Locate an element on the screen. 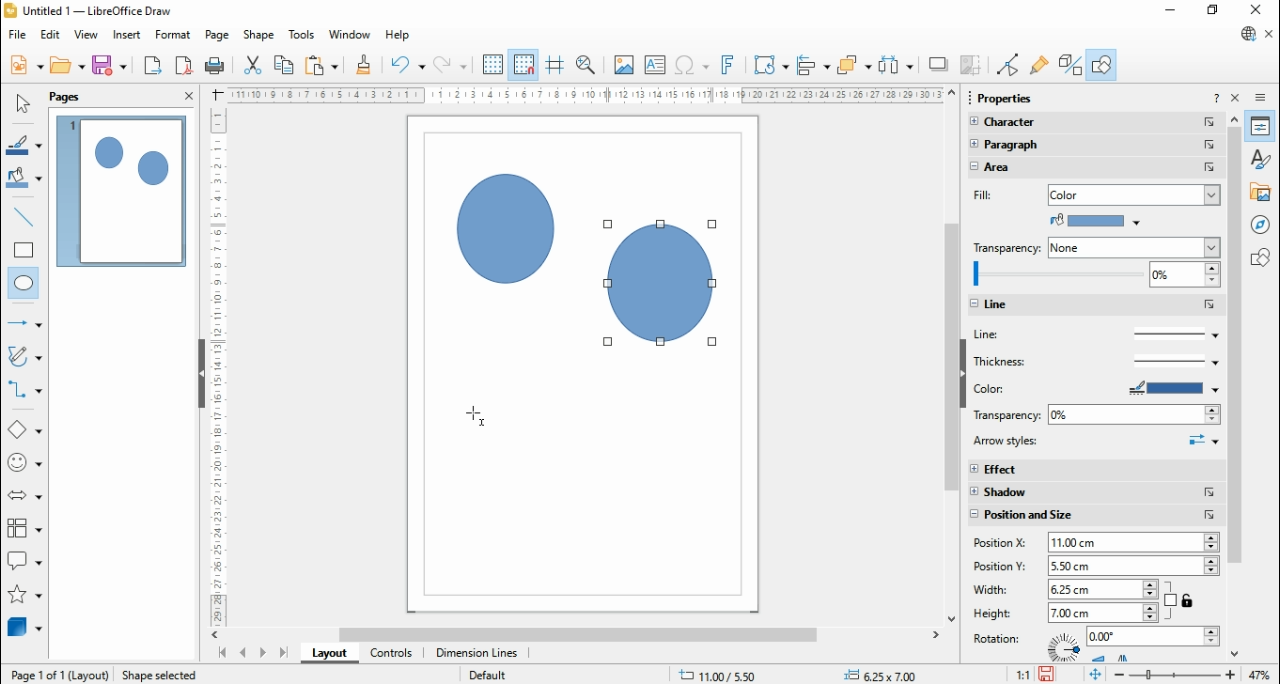  2.00 cm  is located at coordinates (1133, 543).